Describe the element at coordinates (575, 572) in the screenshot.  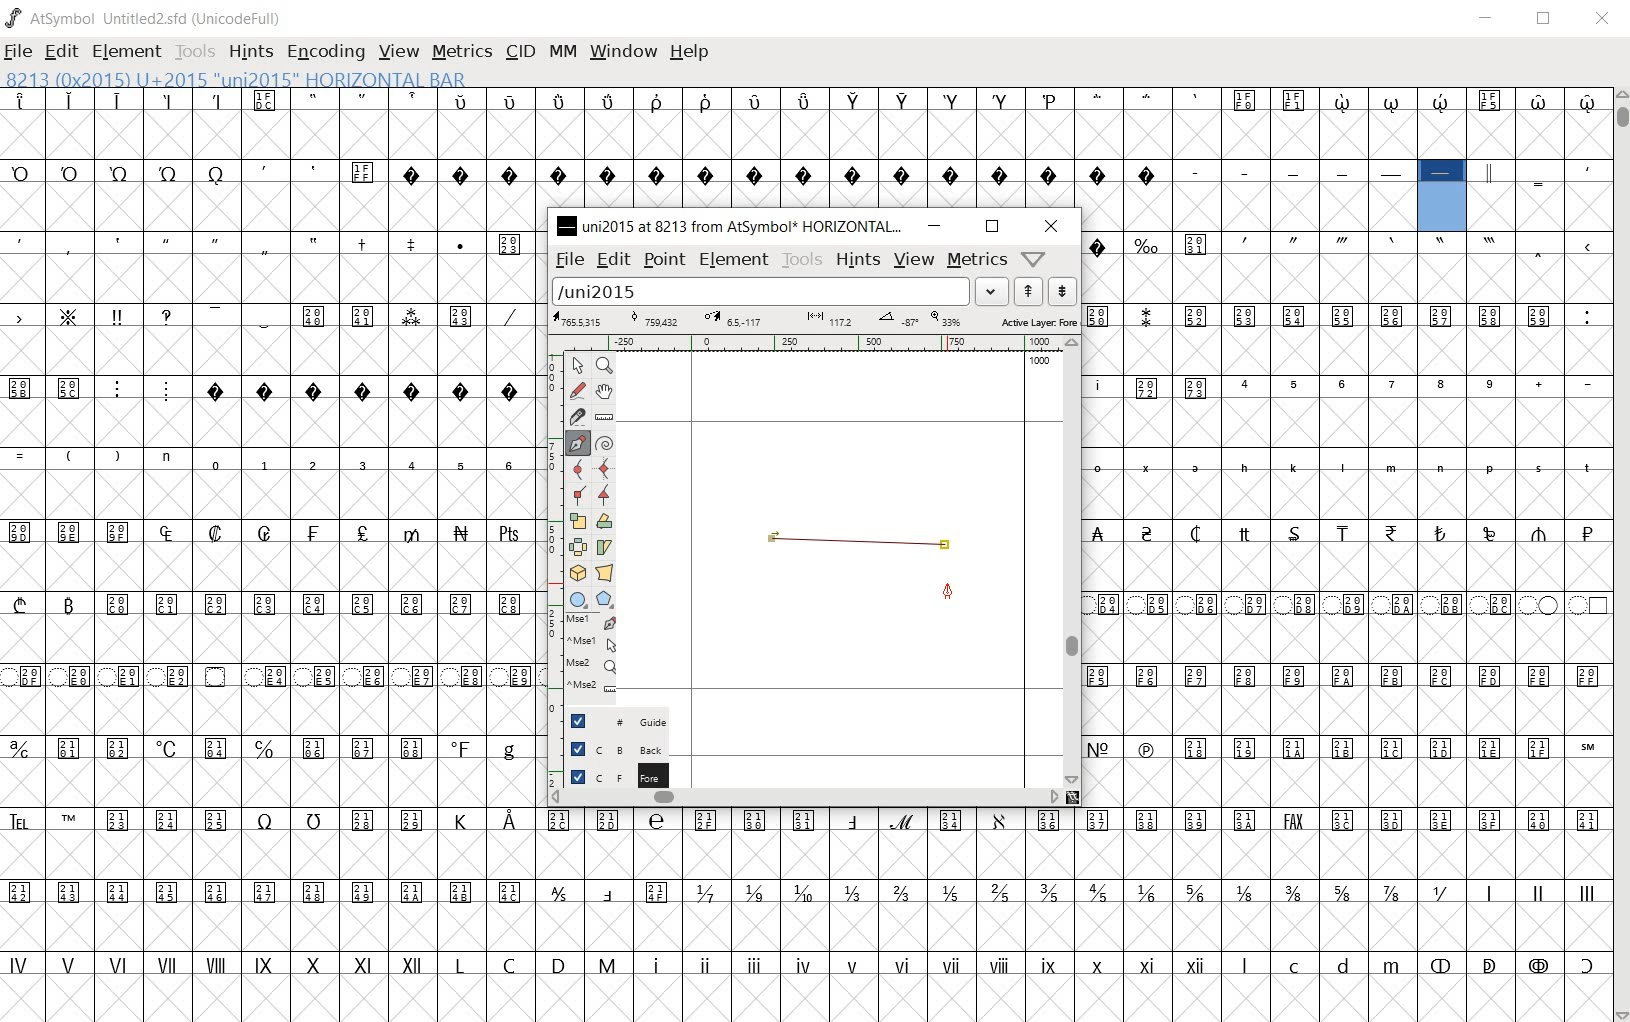
I see `rotate the selection in 3D and project back to plane` at that location.